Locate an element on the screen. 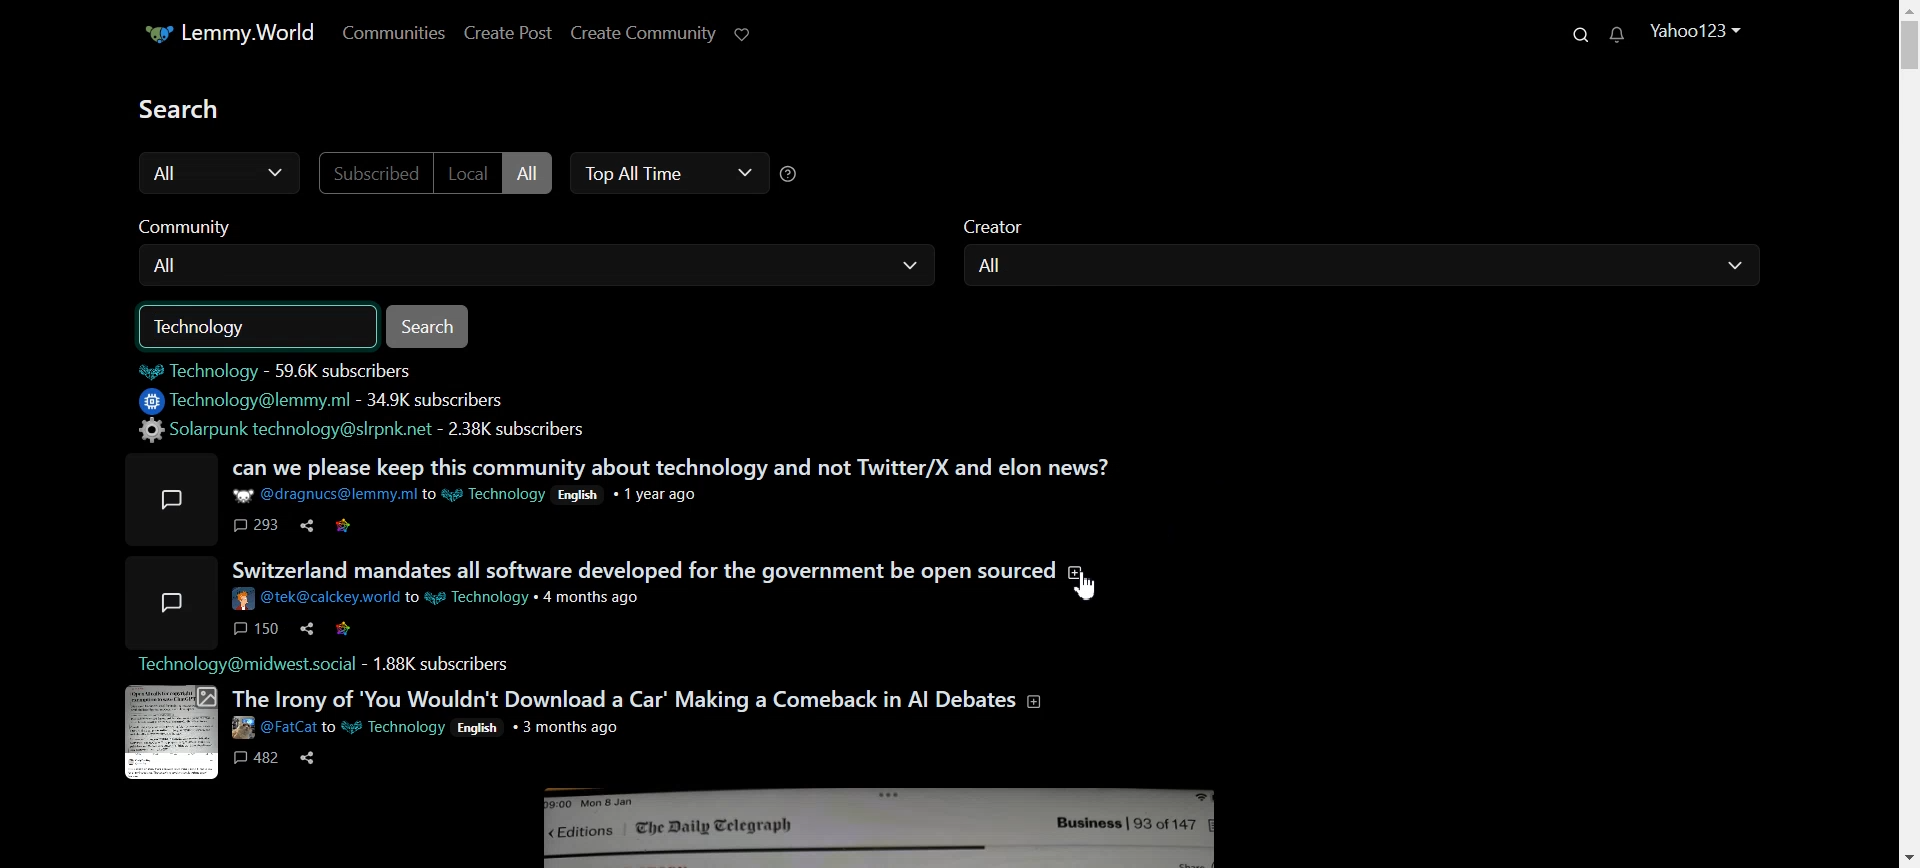 The height and width of the screenshot is (868, 1920). Switzerland mandates all software developed for the government be open sourced  is located at coordinates (655, 570).